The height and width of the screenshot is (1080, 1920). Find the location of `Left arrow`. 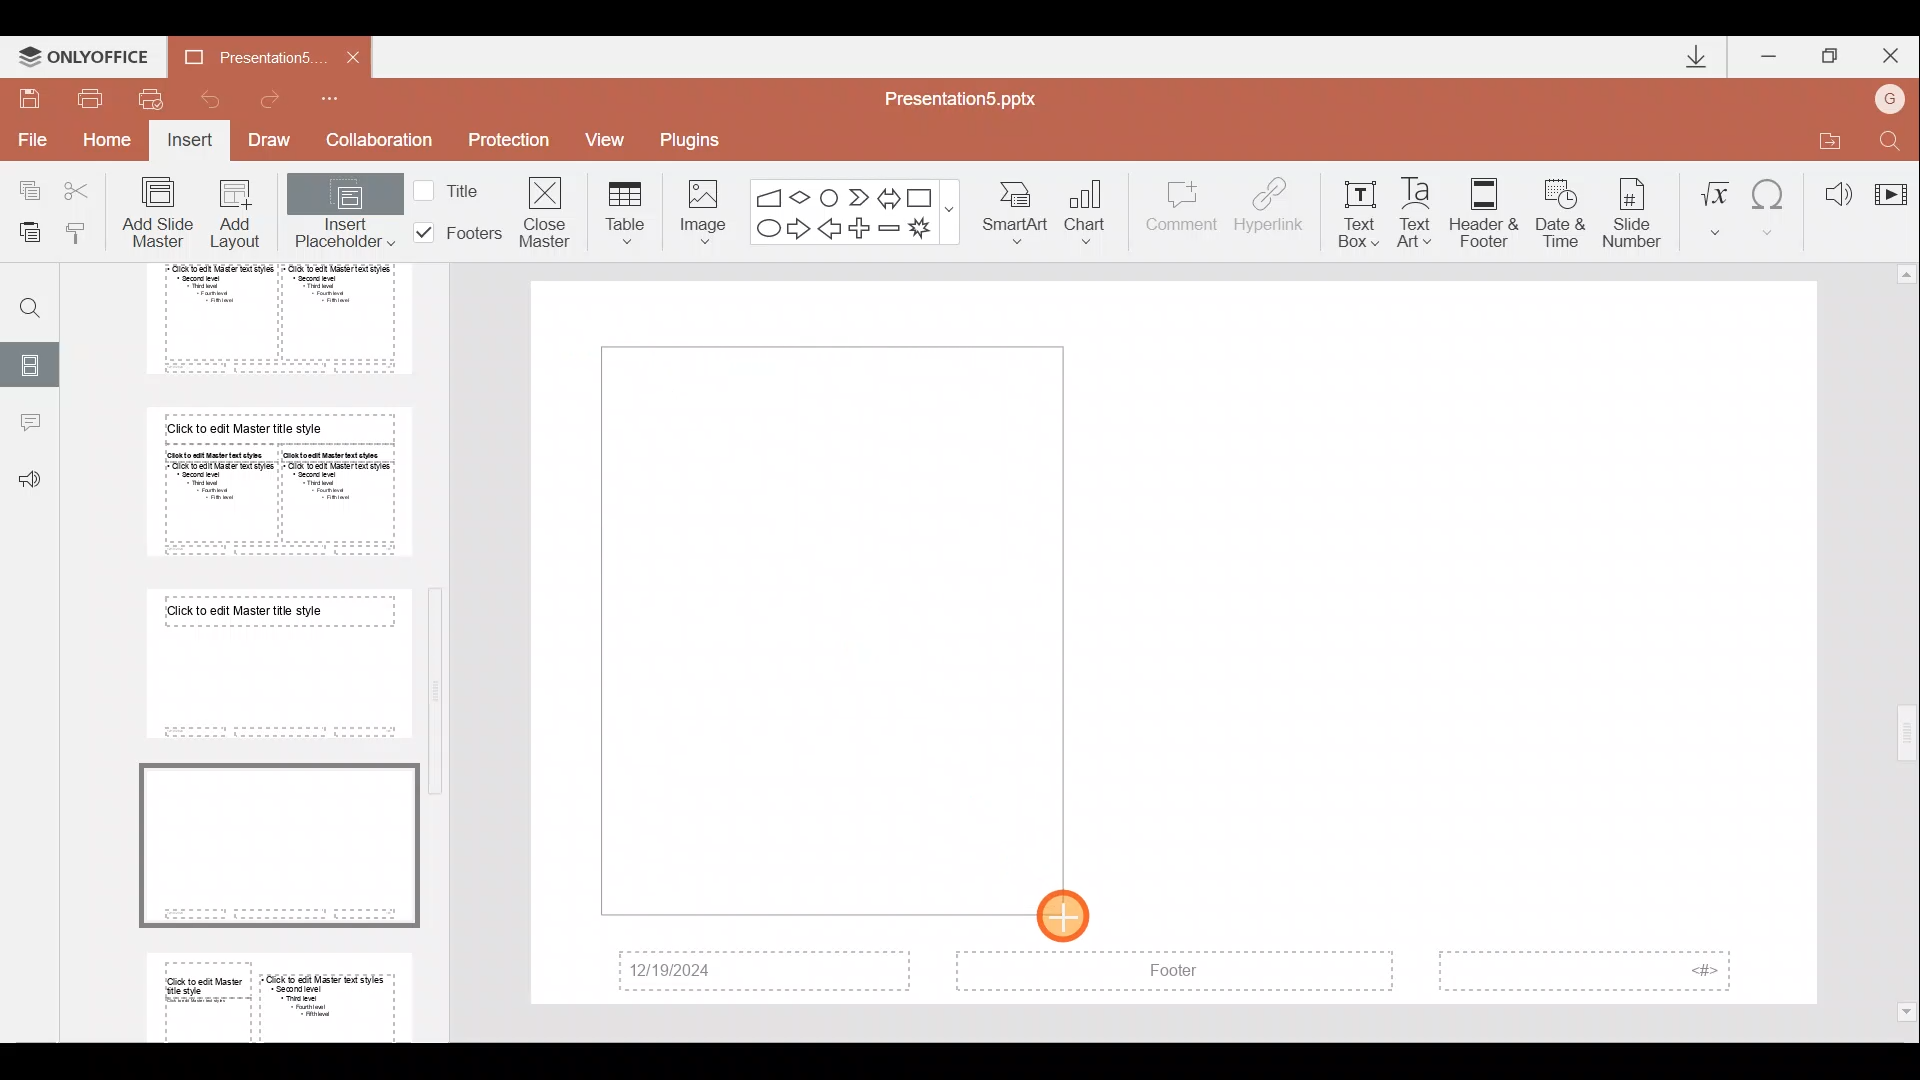

Left arrow is located at coordinates (831, 230).